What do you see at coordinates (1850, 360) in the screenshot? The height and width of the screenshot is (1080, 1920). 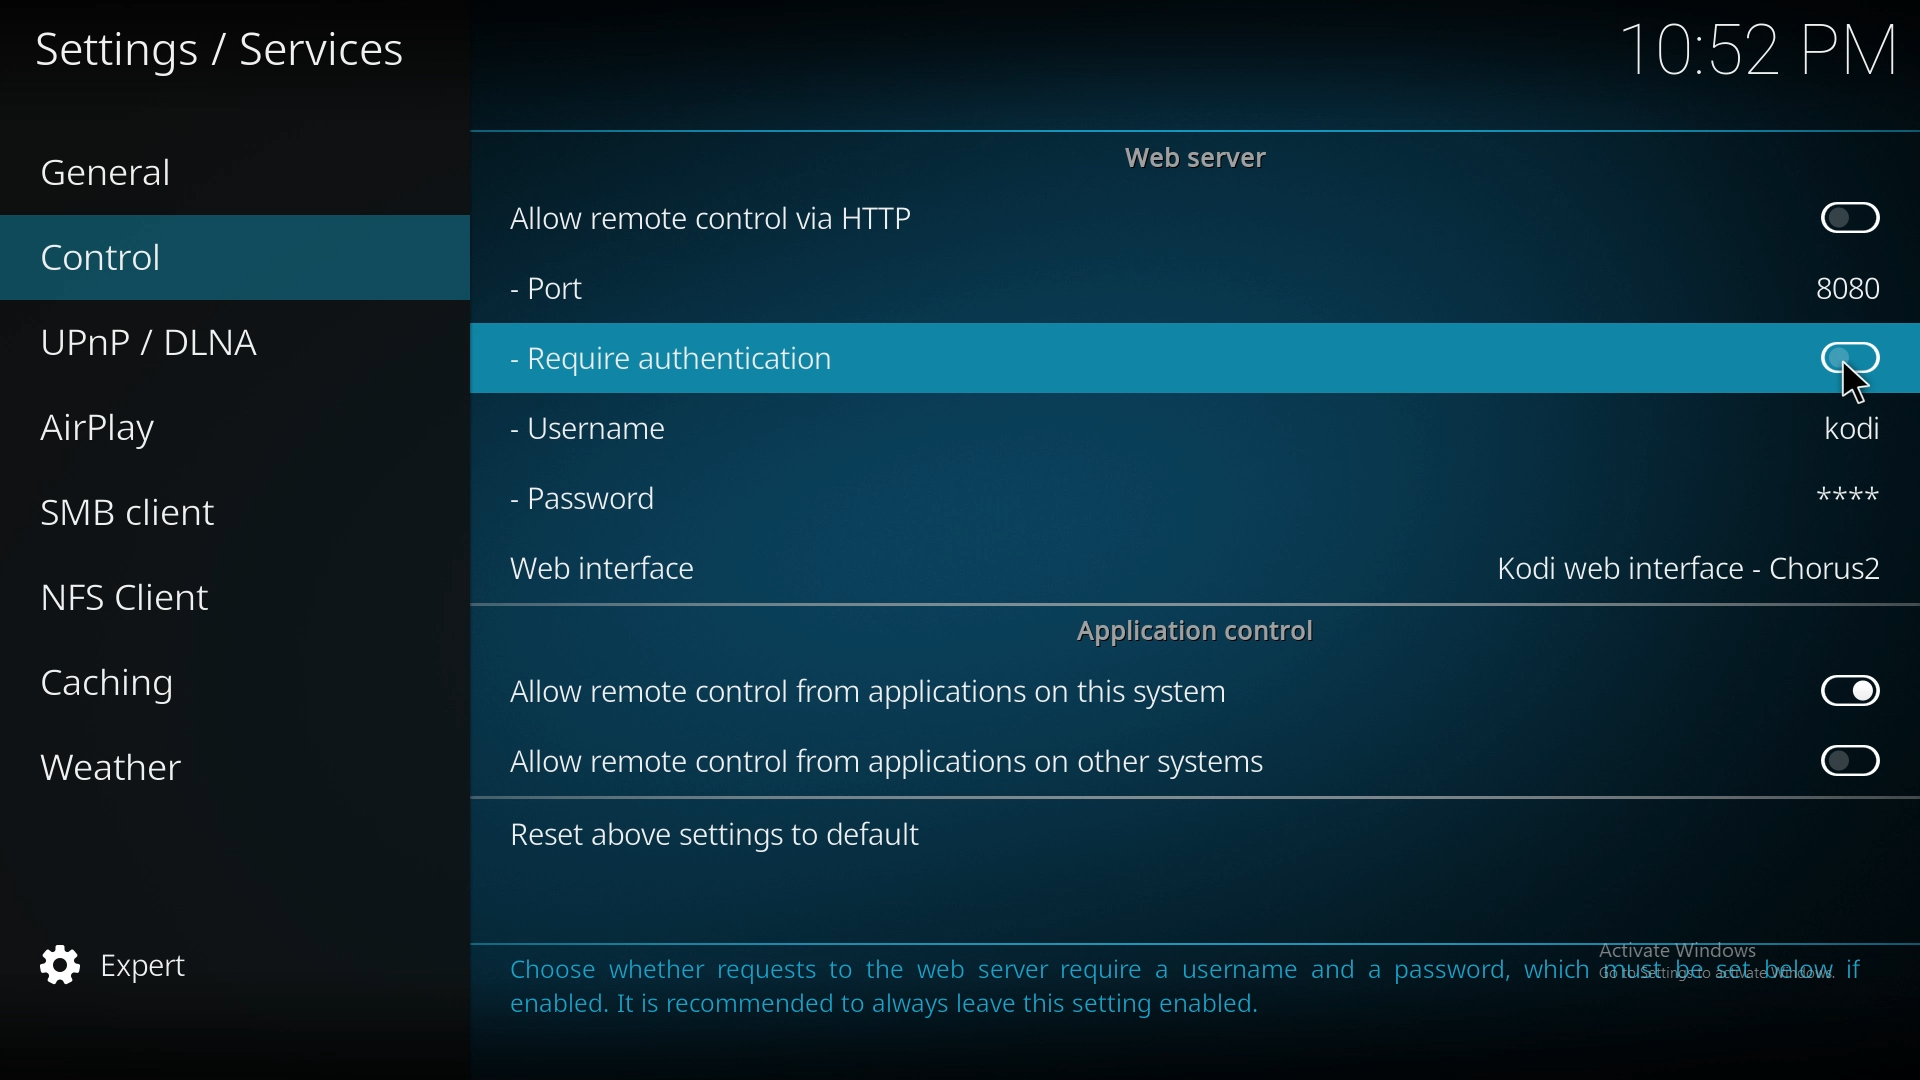 I see `toggle` at bounding box center [1850, 360].